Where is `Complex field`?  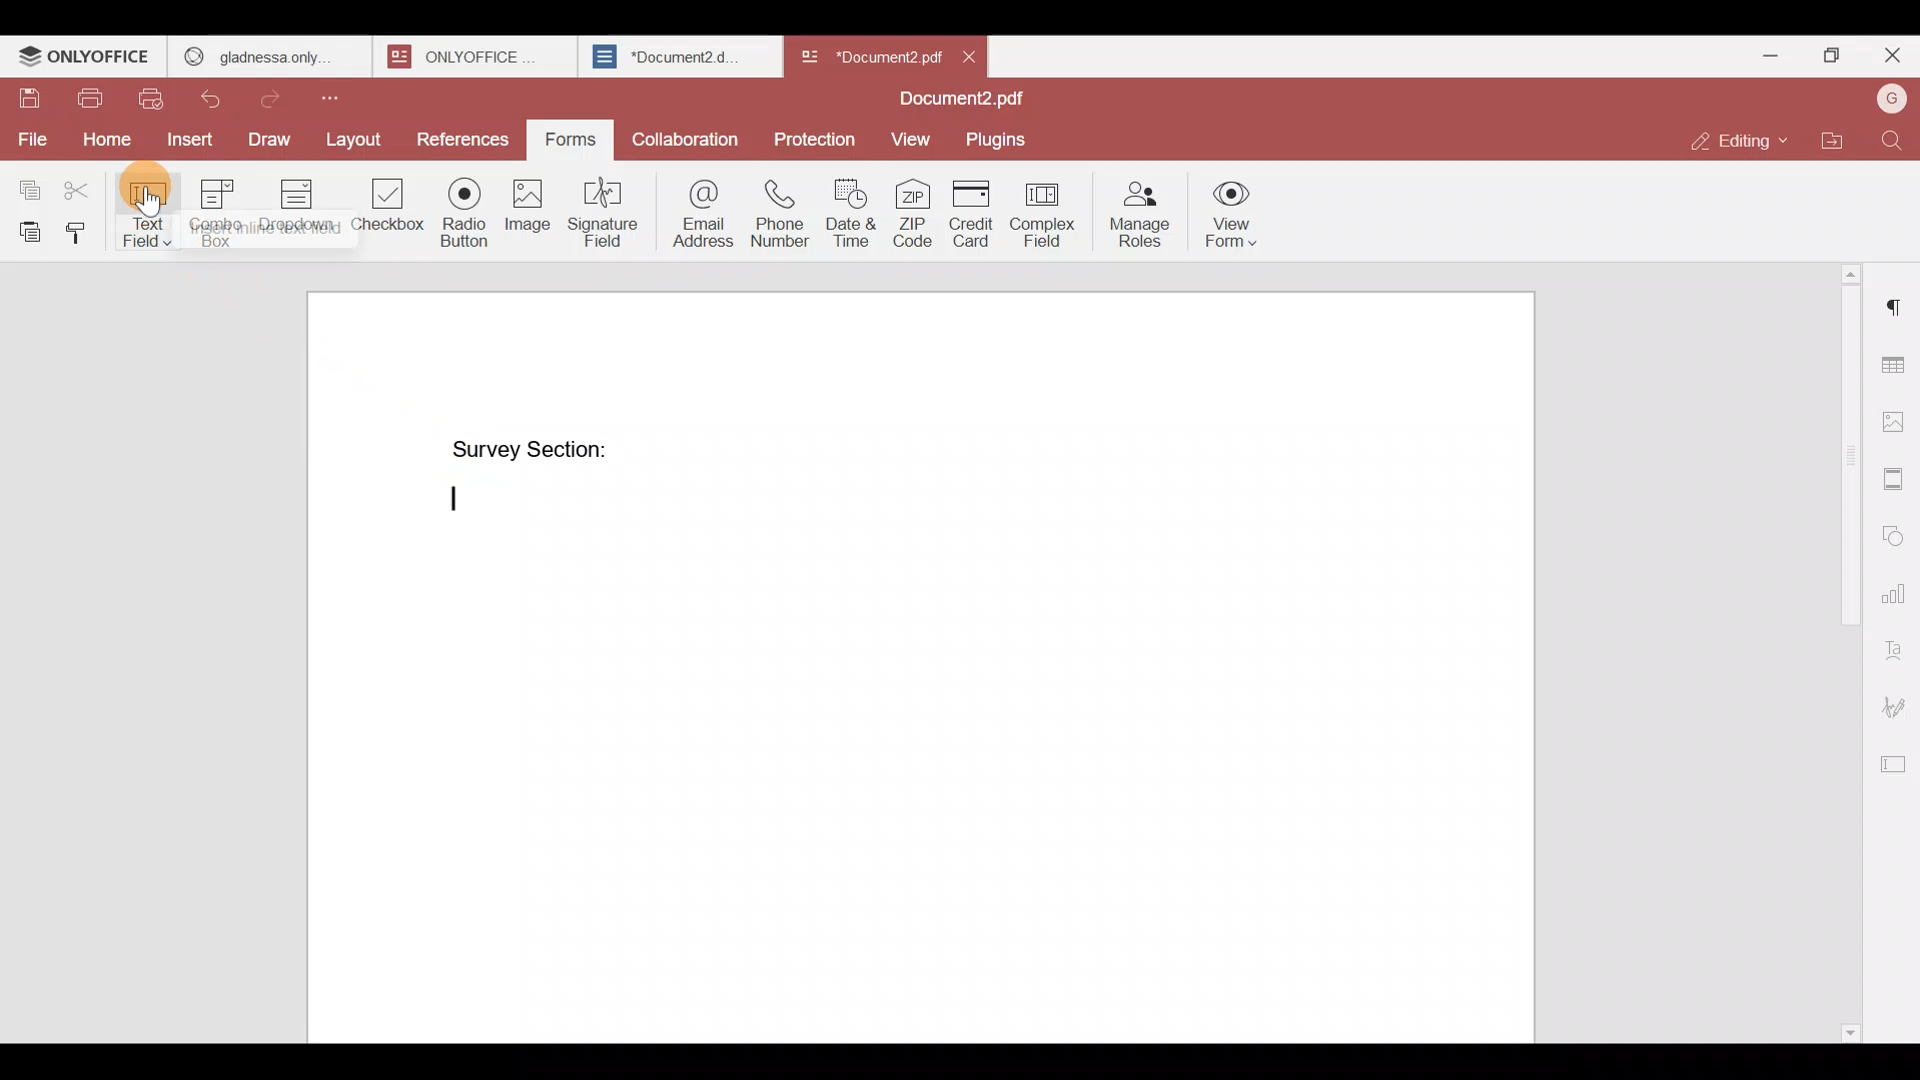
Complex field is located at coordinates (1050, 211).